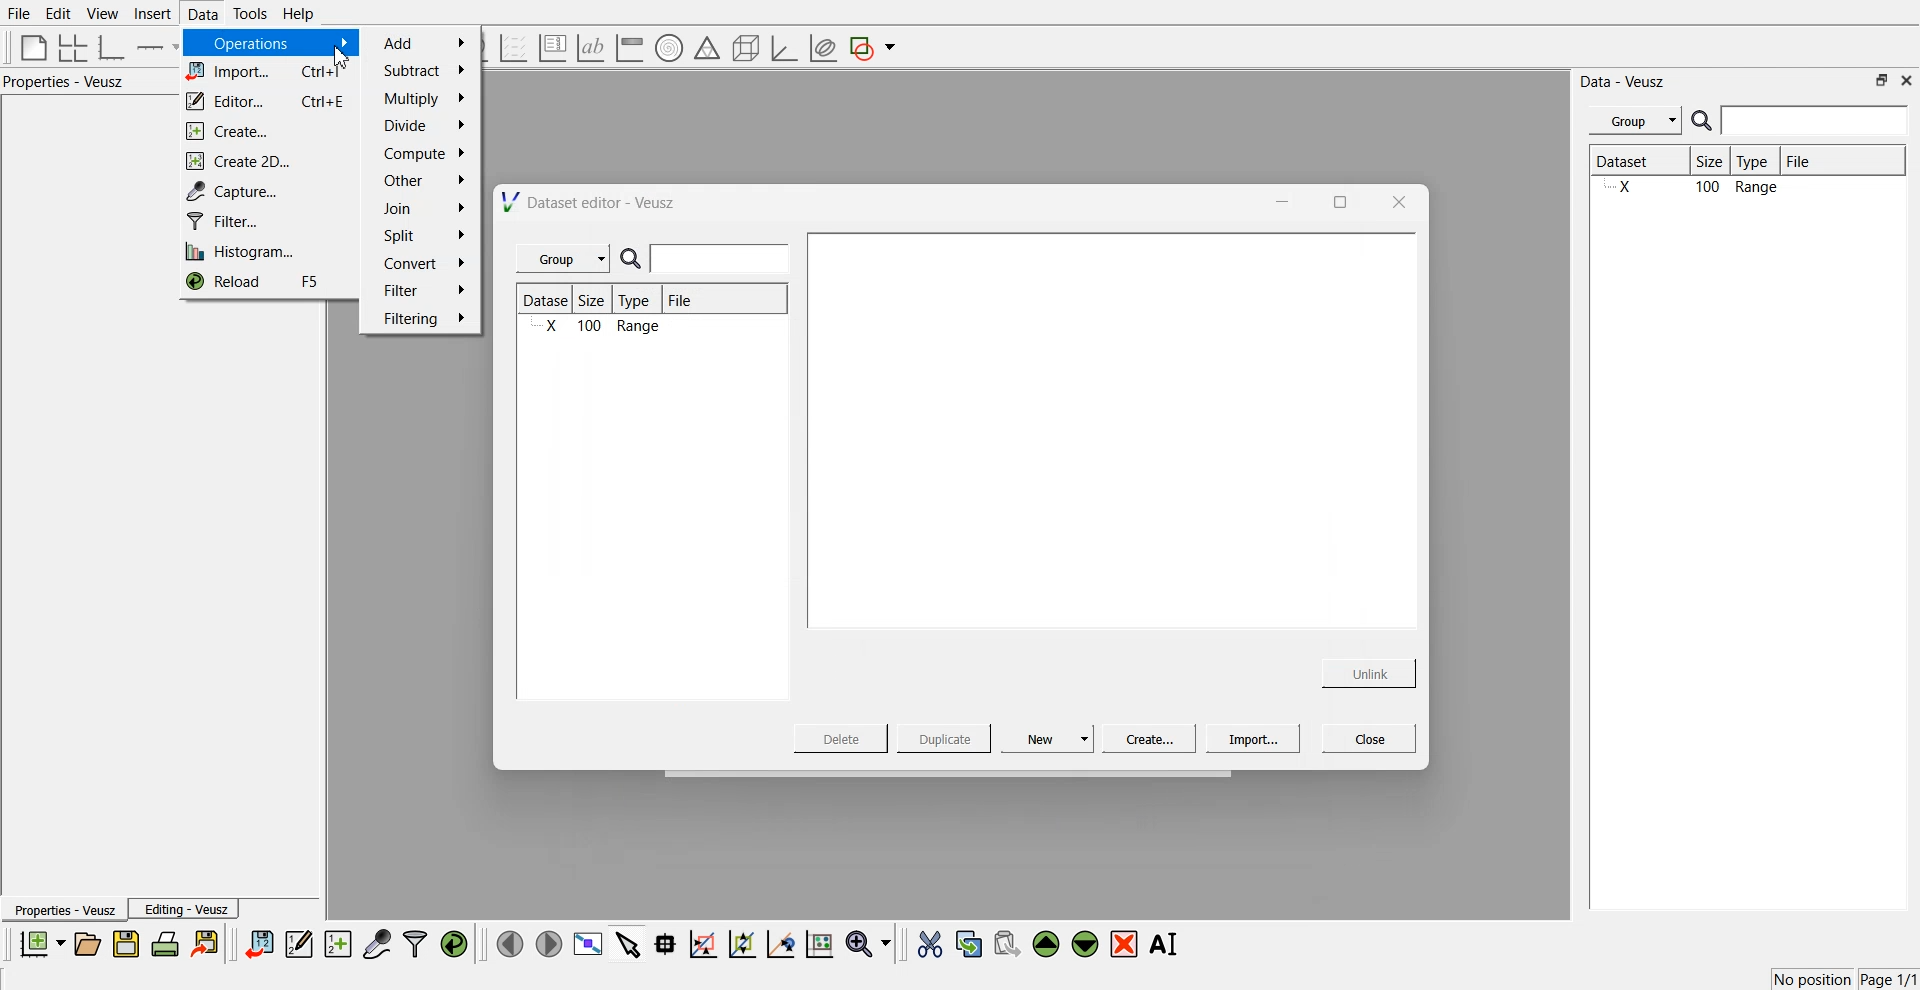 Image resolution: width=1920 pixels, height=990 pixels. What do you see at coordinates (783, 49) in the screenshot?
I see `3d graph` at bounding box center [783, 49].